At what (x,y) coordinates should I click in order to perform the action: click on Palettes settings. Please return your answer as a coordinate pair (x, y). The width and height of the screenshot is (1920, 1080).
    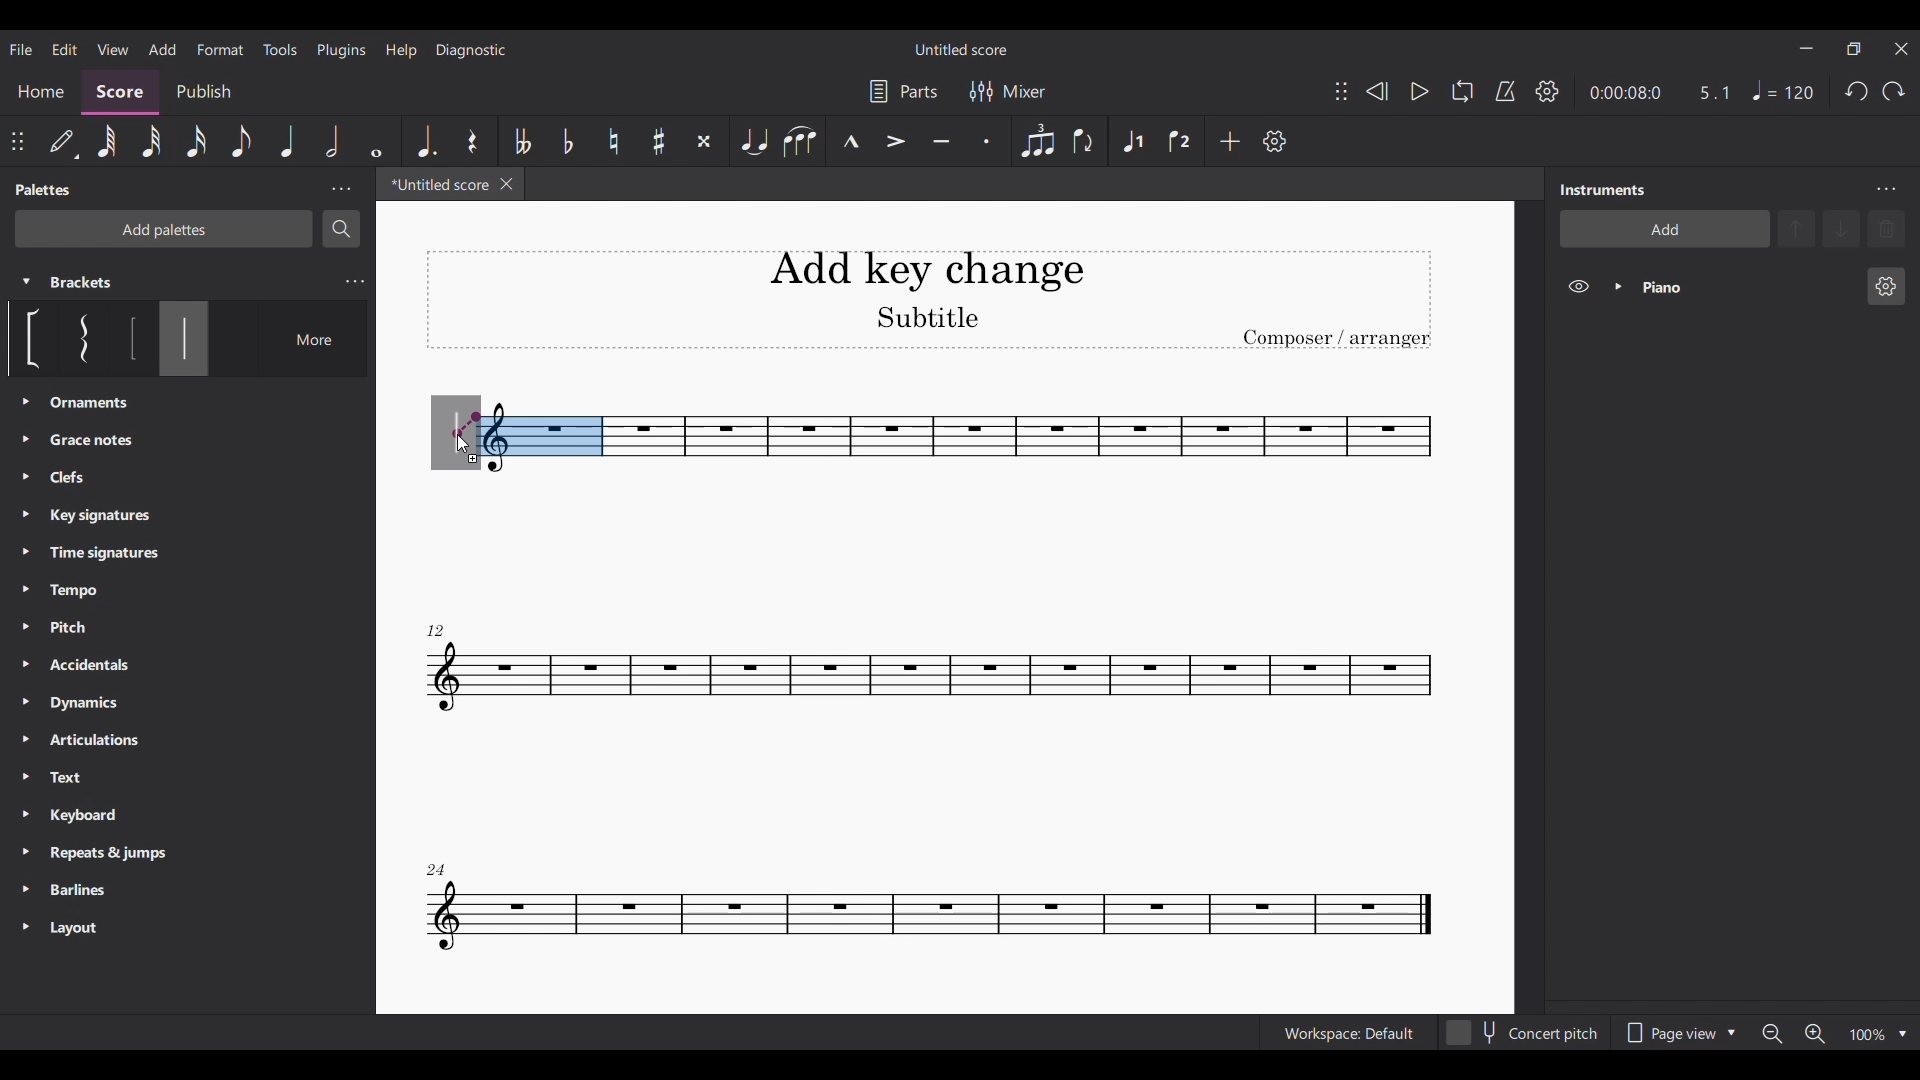
    Looking at the image, I should click on (341, 188).